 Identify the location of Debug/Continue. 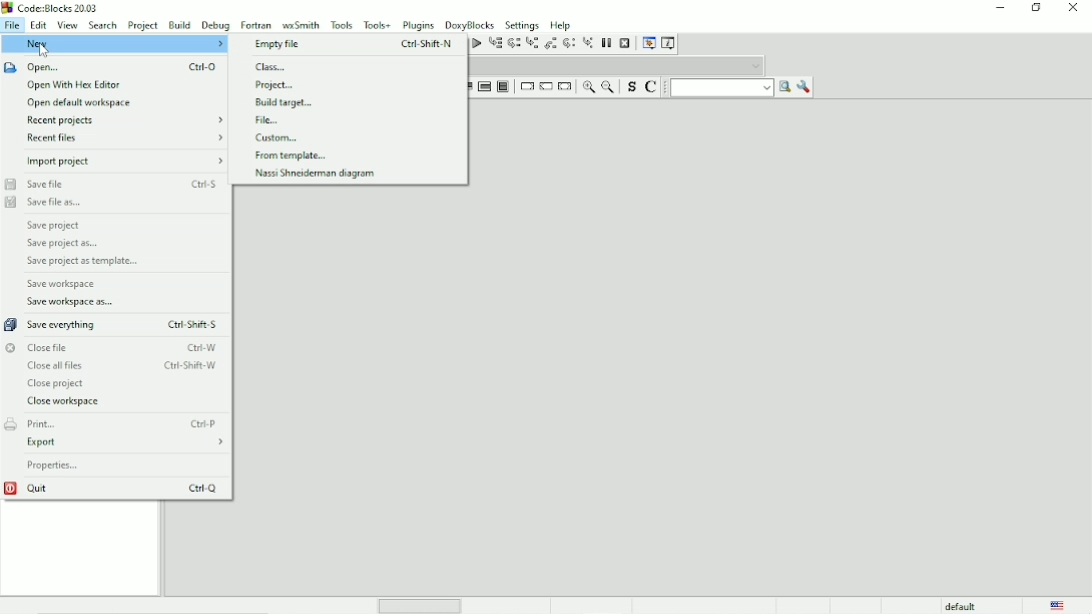
(475, 43).